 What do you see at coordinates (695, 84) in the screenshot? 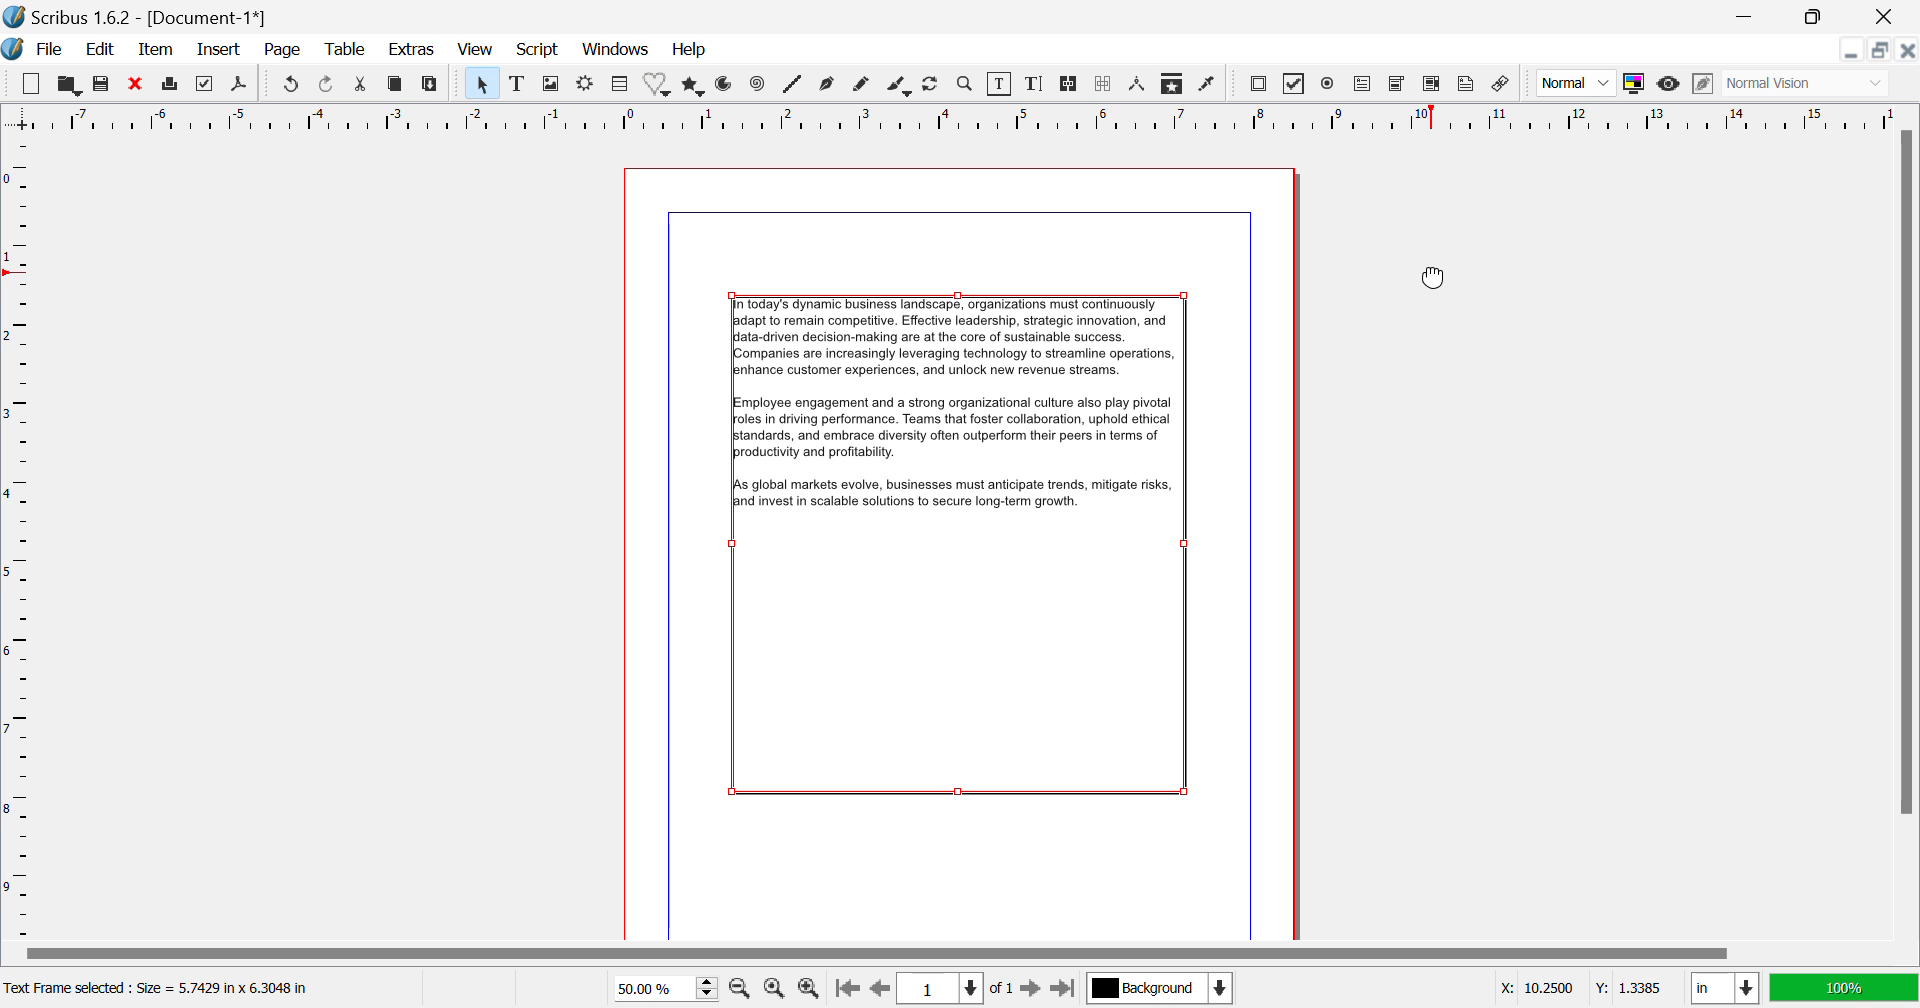
I see `Polygons` at bounding box center [695, 84].